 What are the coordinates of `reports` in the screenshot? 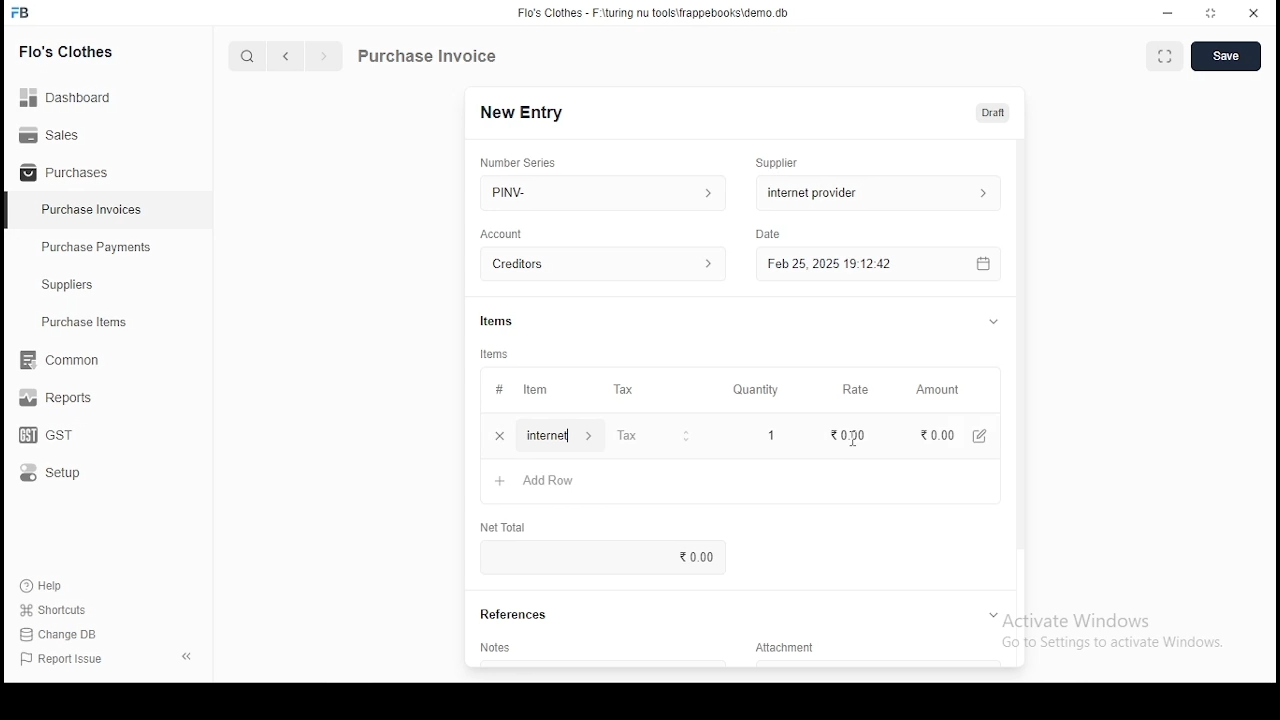 It's located at (58, 400).